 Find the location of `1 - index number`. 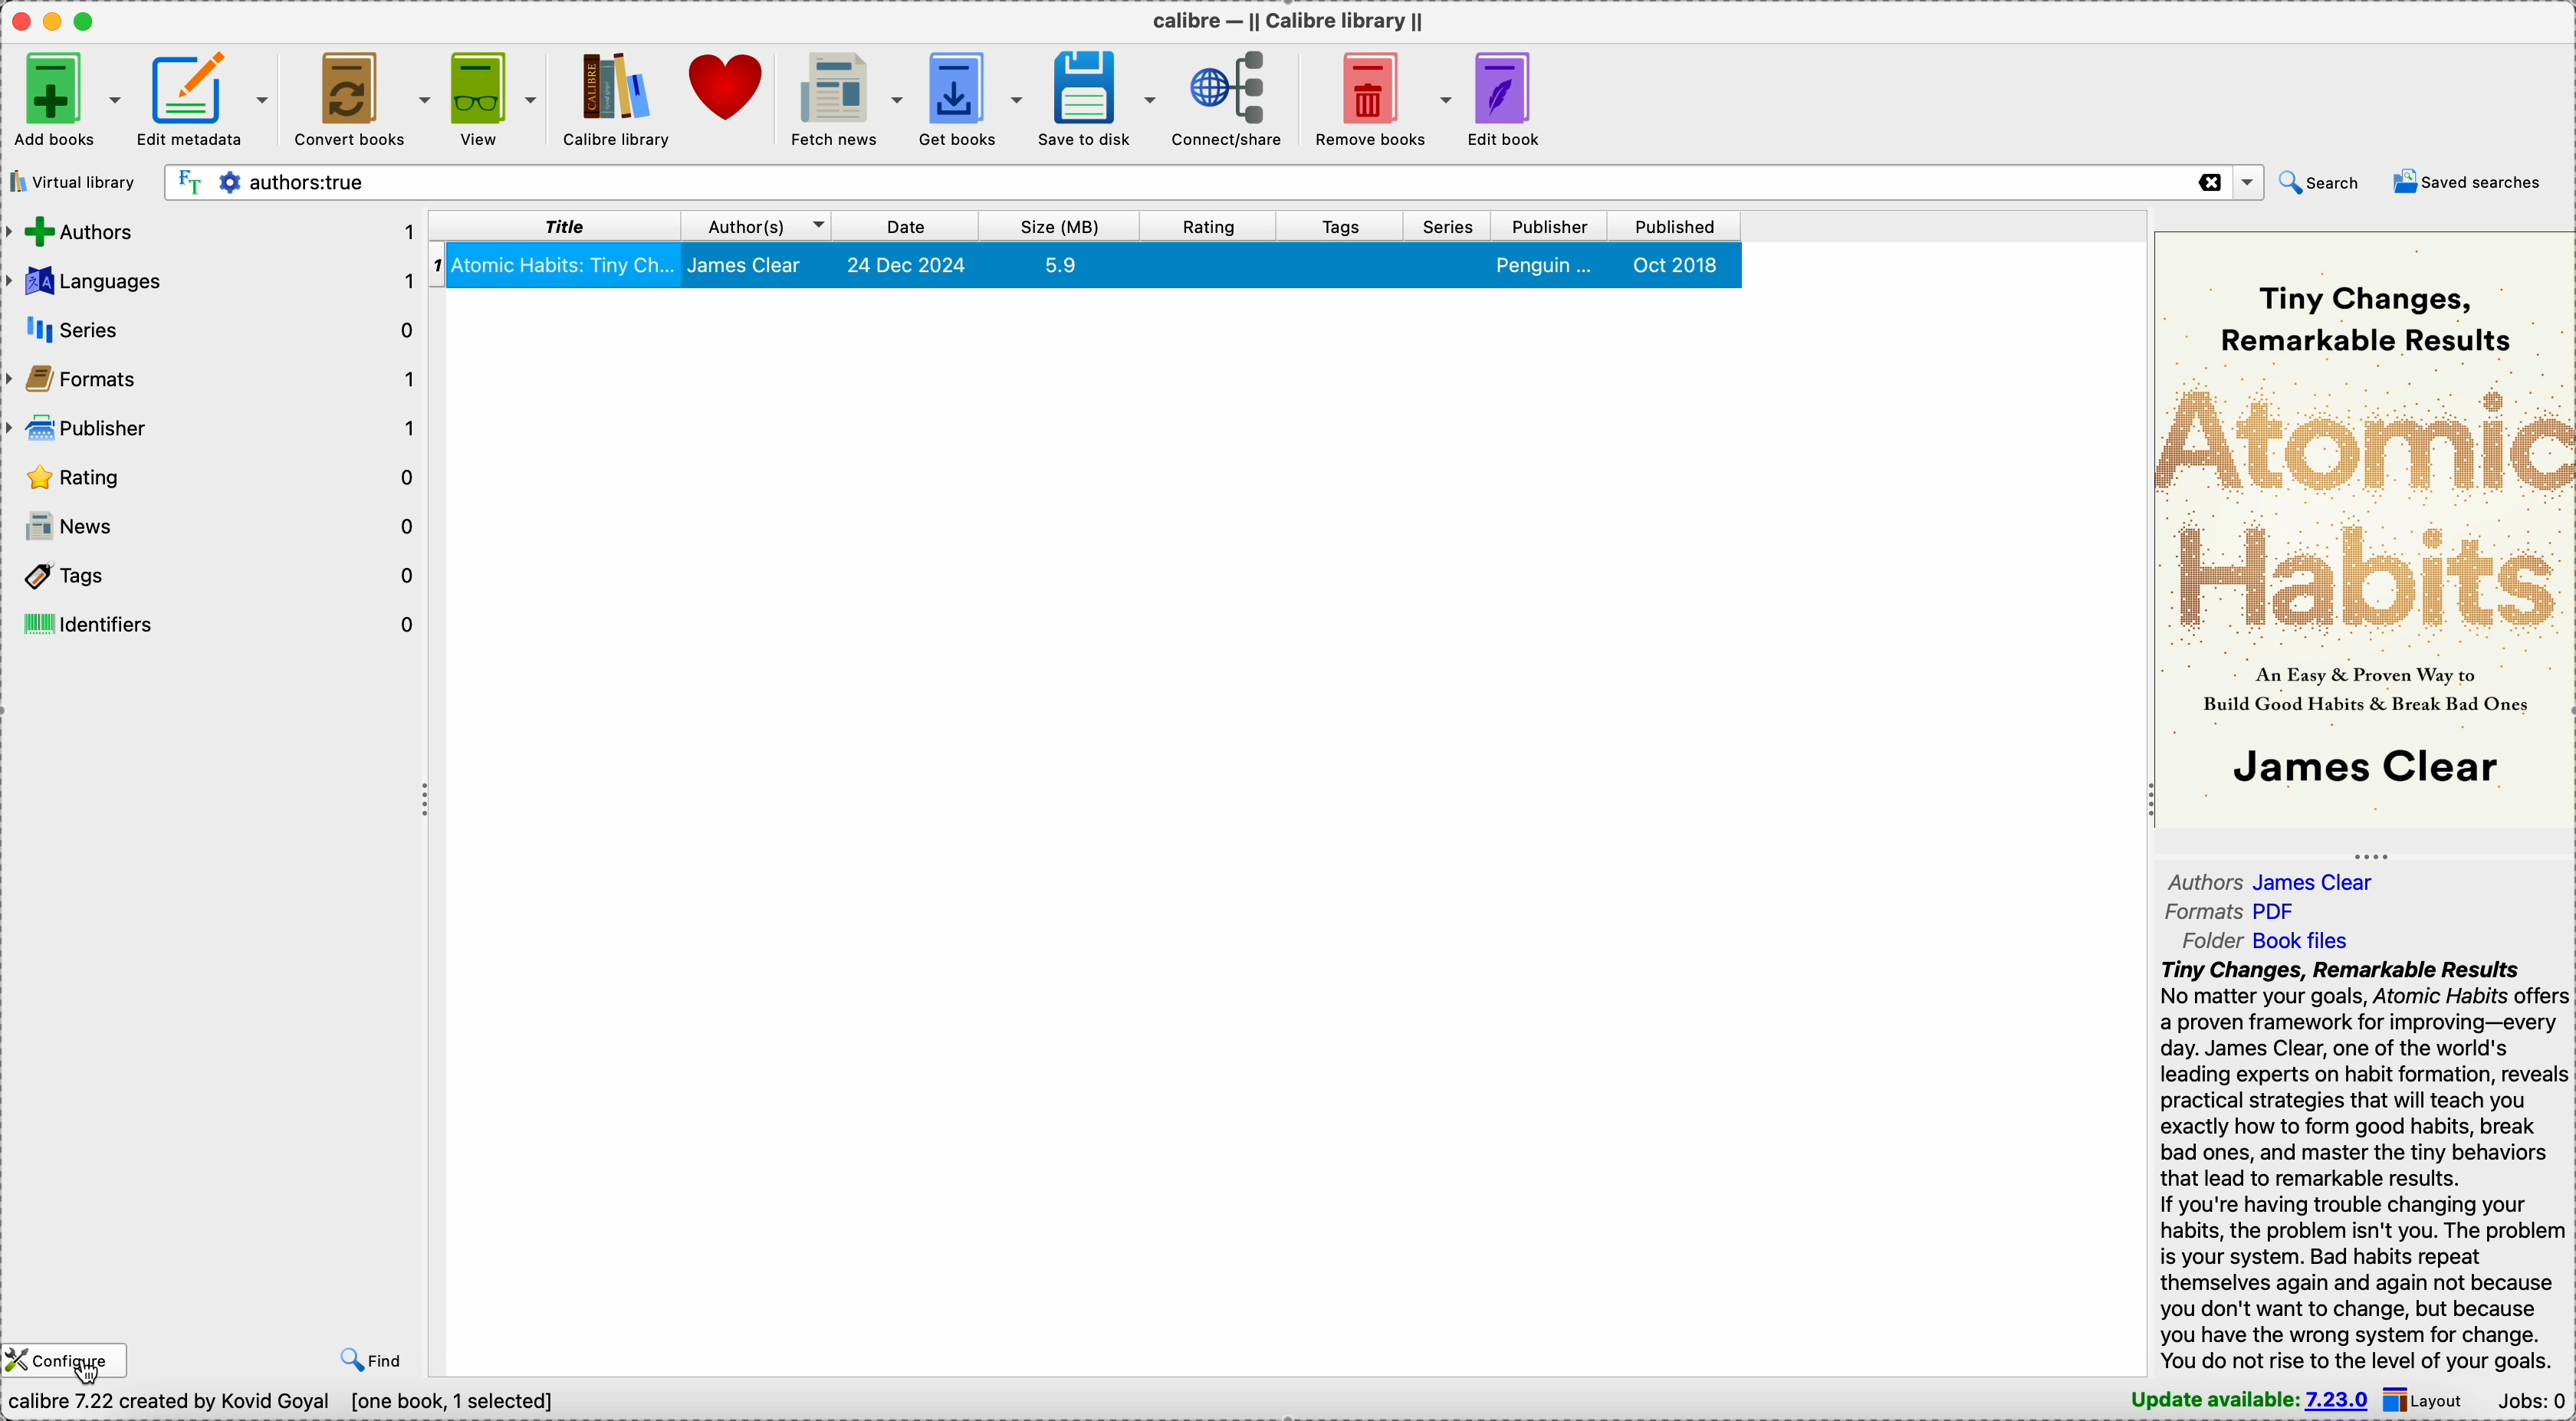

1 - index number is located at coordinates (438, 264).